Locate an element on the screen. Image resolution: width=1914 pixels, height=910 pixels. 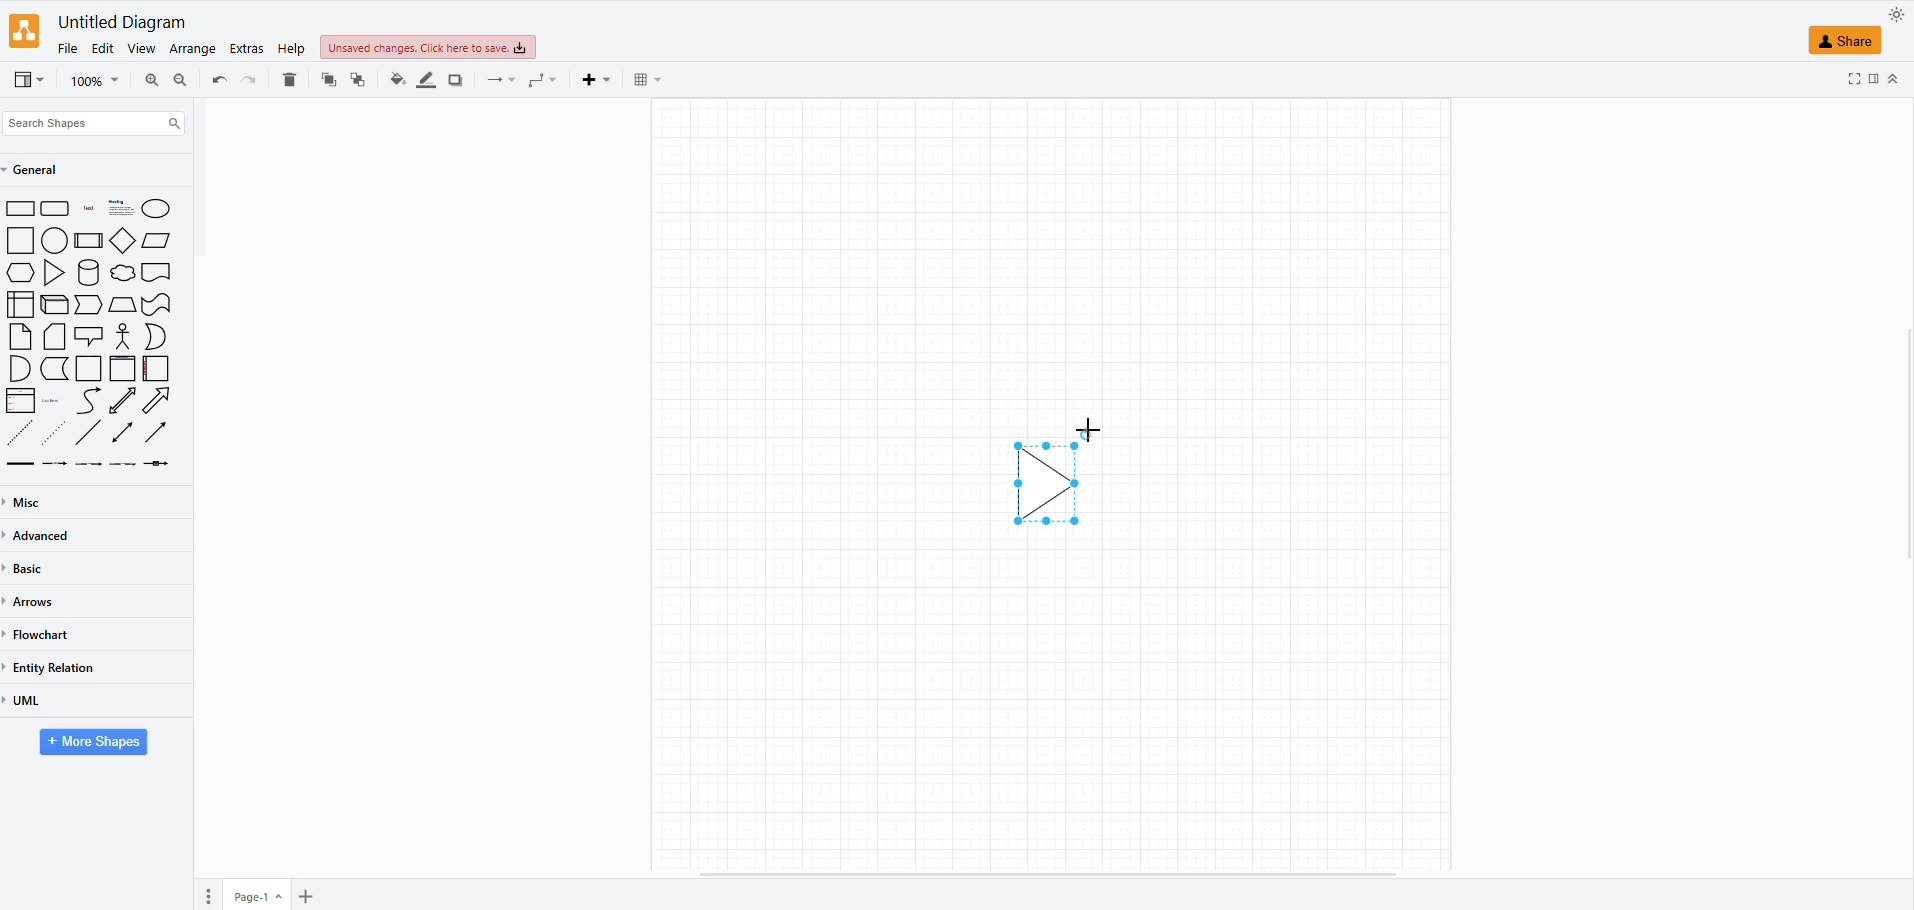
Hexagon is located at coordinates (20, 273).